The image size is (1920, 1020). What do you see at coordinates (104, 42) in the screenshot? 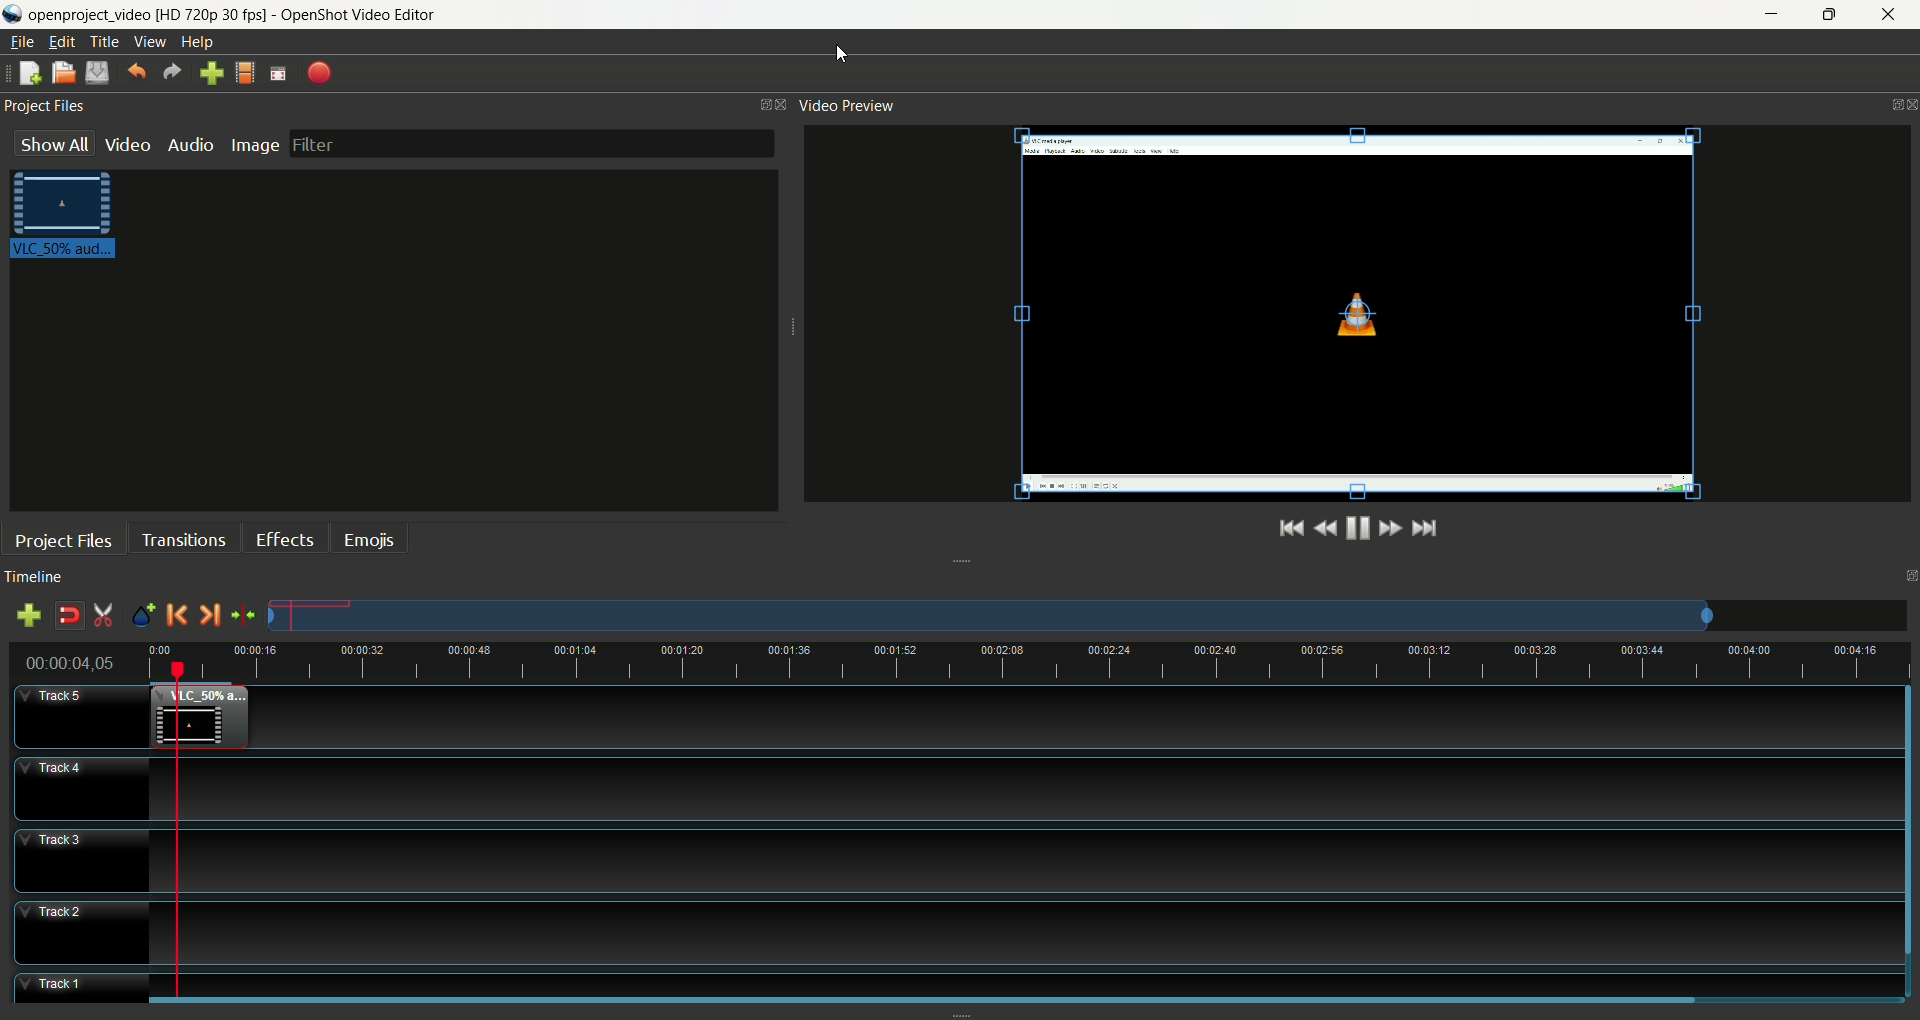
I see `title` at bounding box center [104, 42].